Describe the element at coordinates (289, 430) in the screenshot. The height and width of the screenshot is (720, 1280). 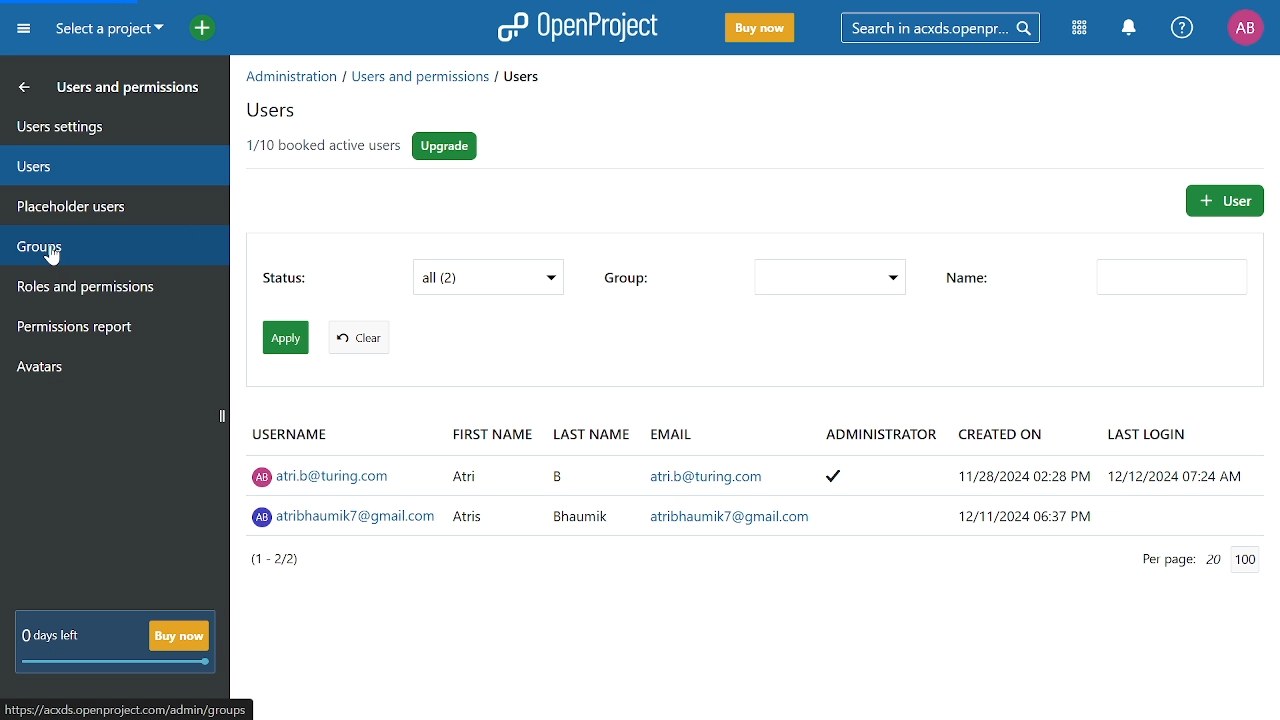
I see `username` at that location.